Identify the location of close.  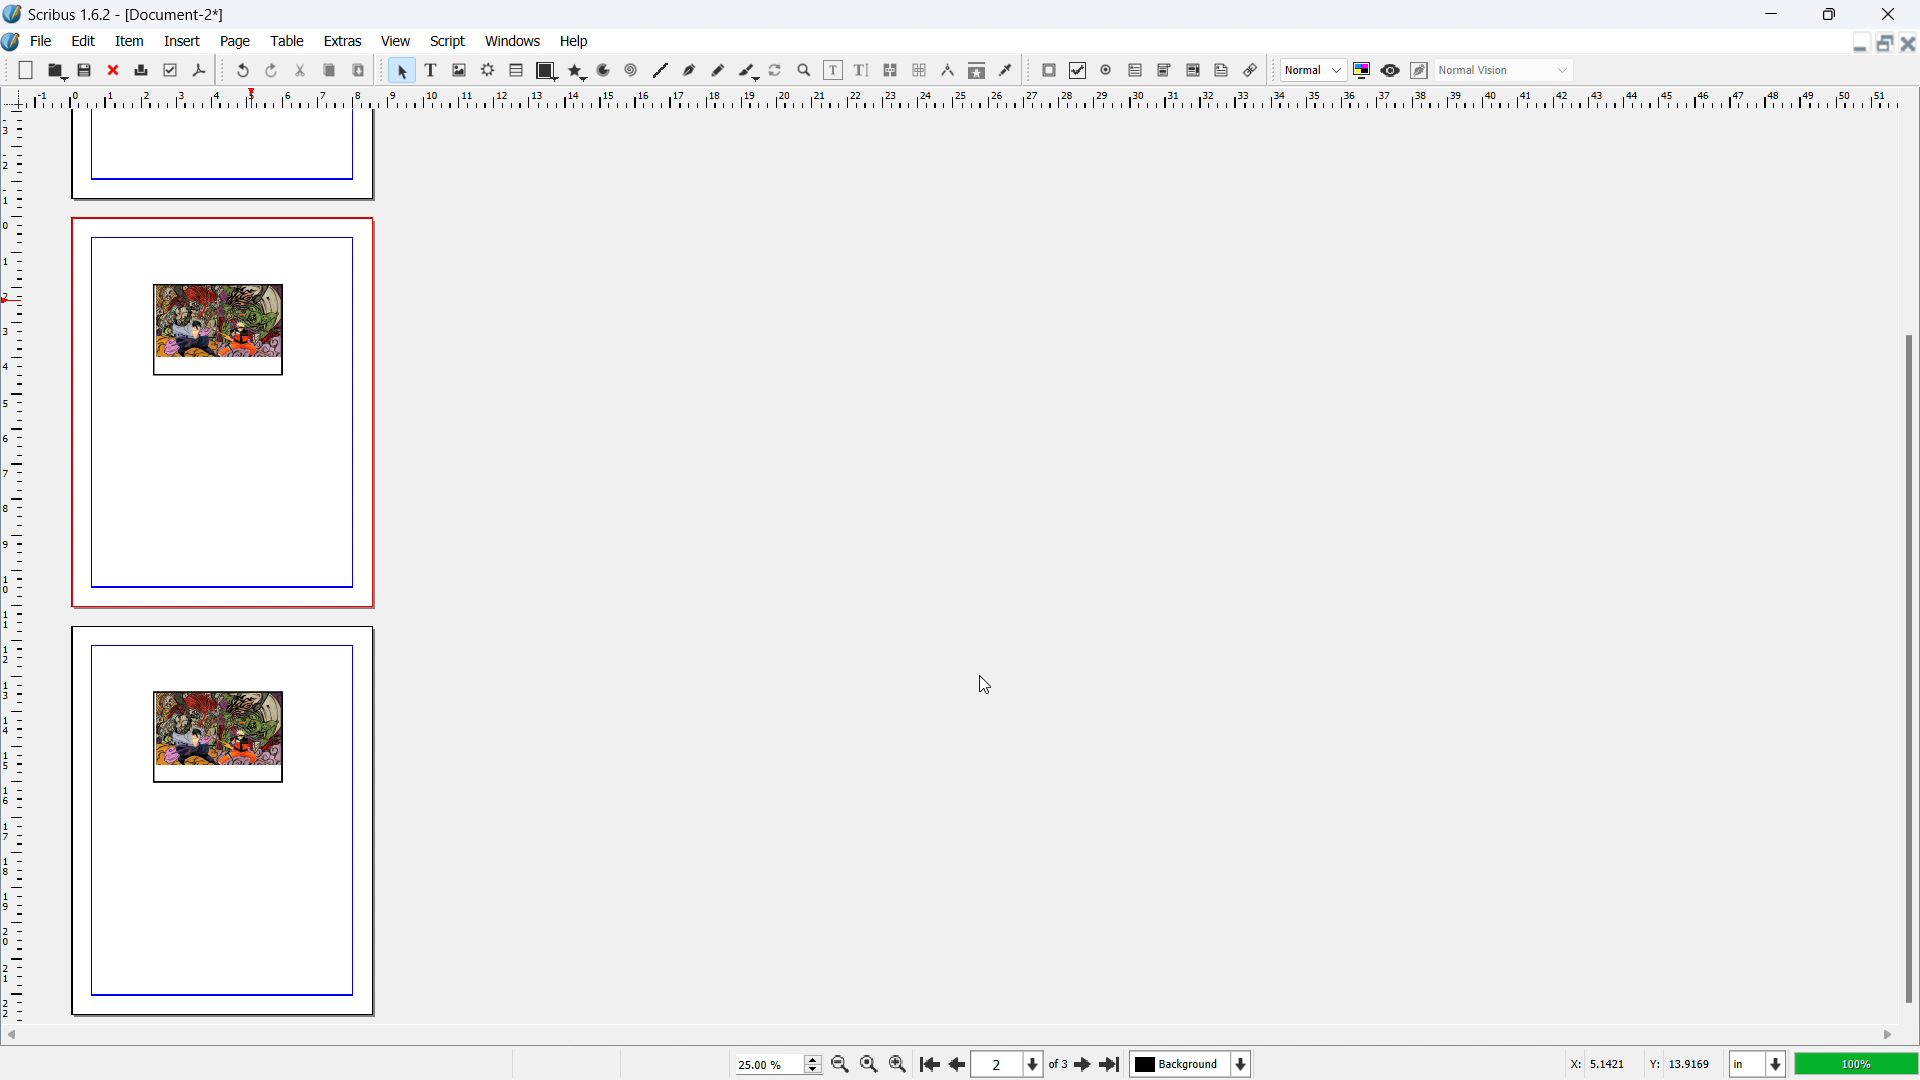
(115, 70).